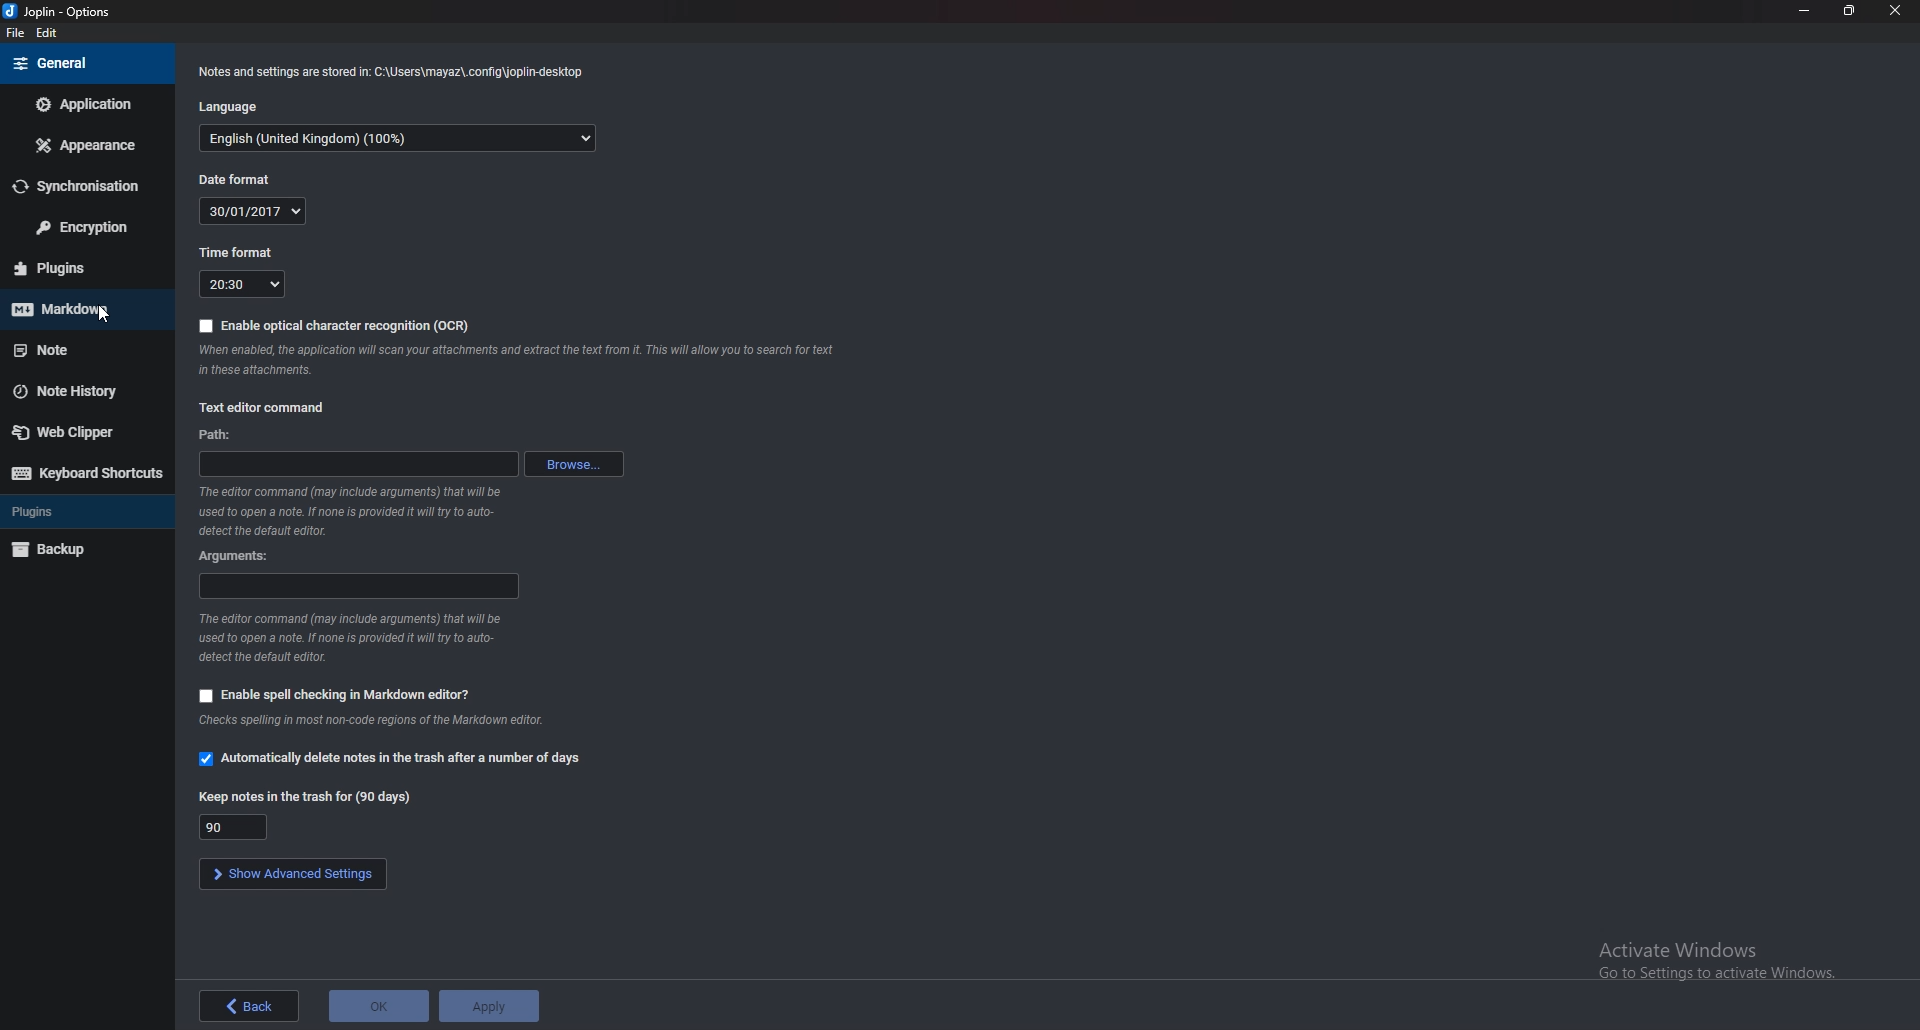  What do you see at coordinates (80, 550) in the screenshot?
I see `Back up` at bounding box center [80, 550].